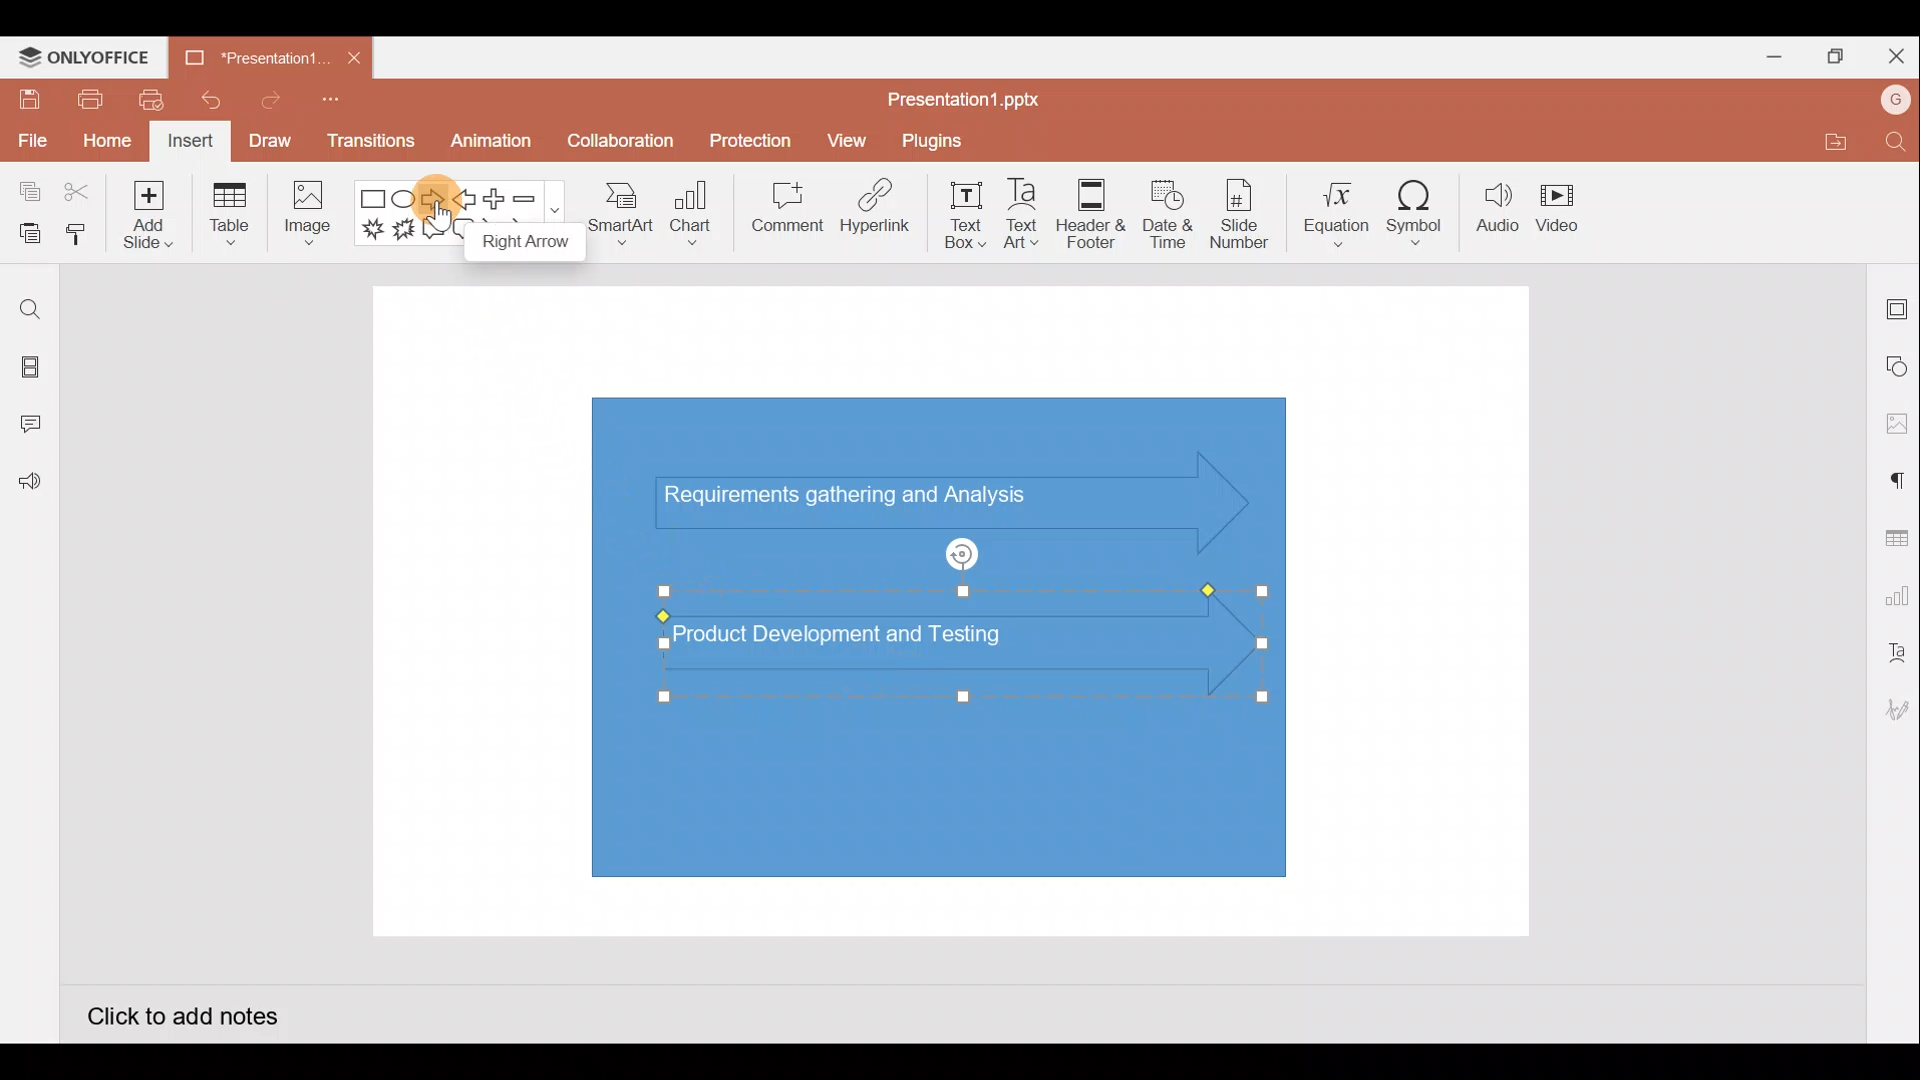 The width and height of the screenshot is (1920, 1080). I want to click on Table settings, so click(1892, 536).